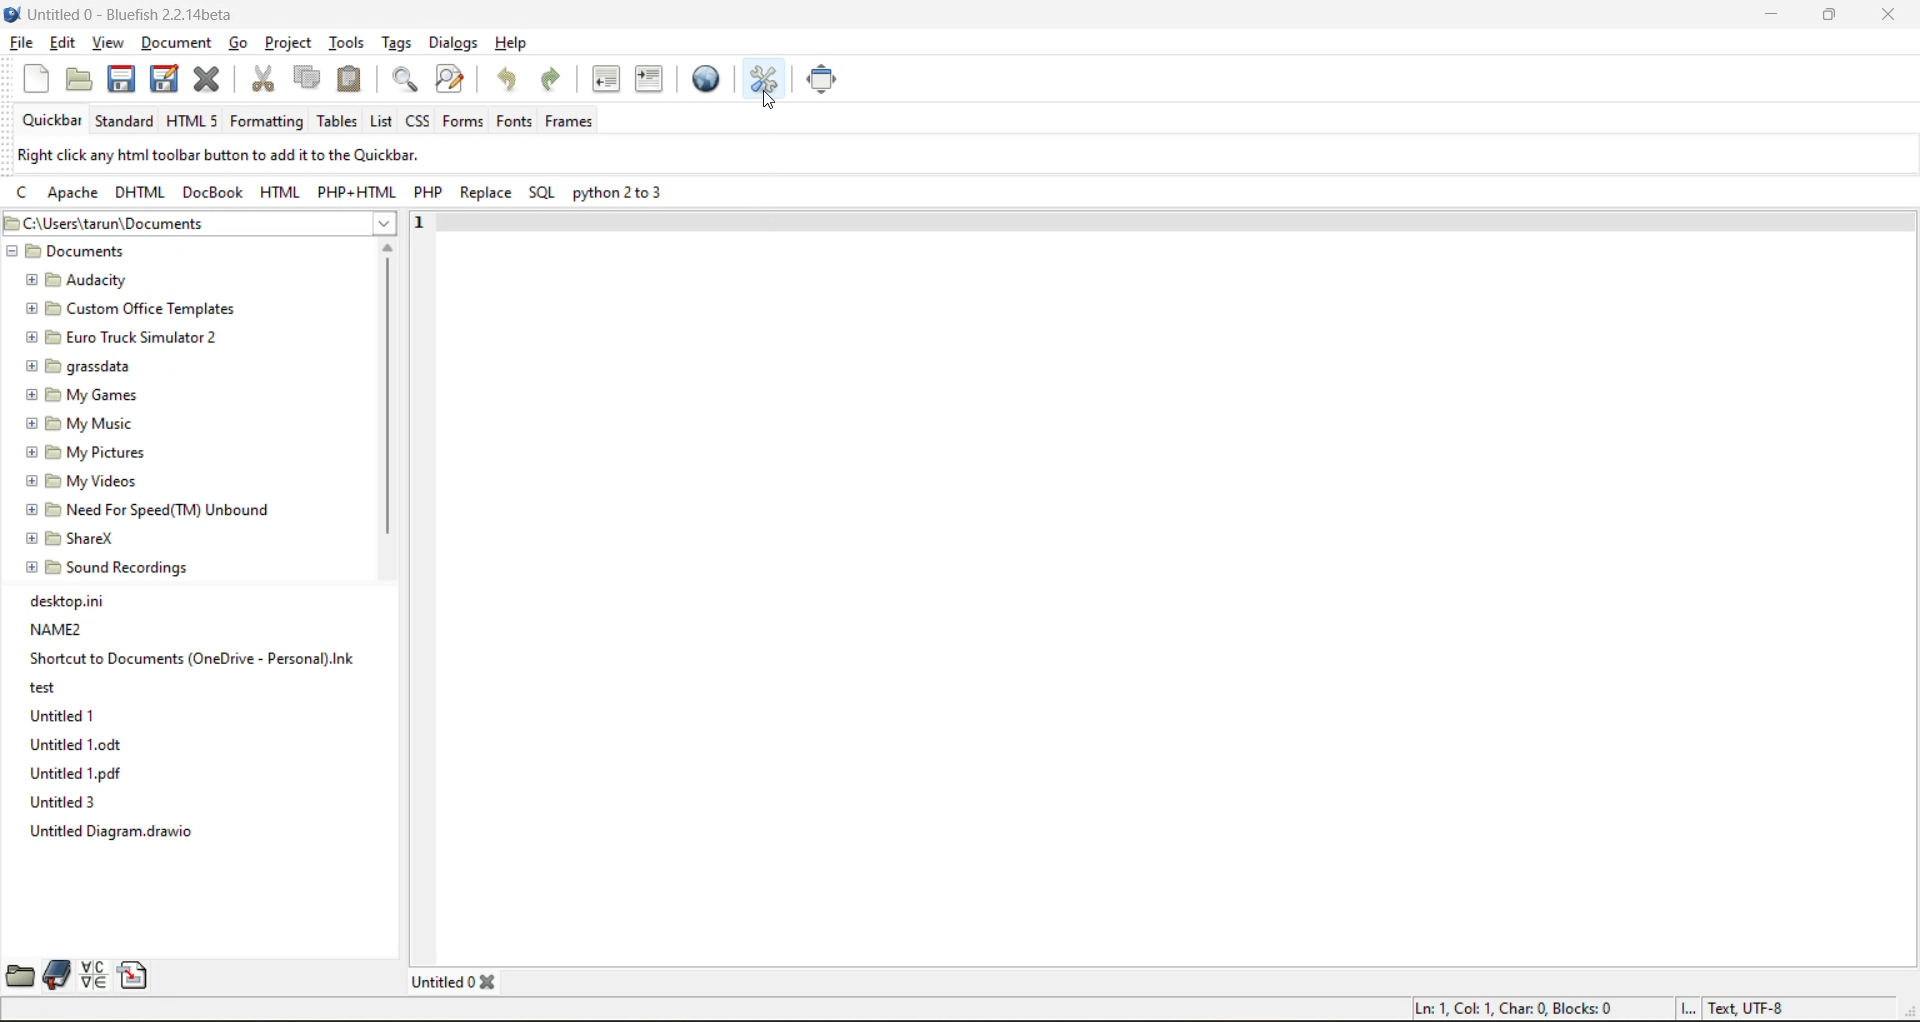 The height and width of the screenshot is (1022, 1920). Describe the element at coordinates (139, 194) in the screenshot. I see `dhtml` at that location.